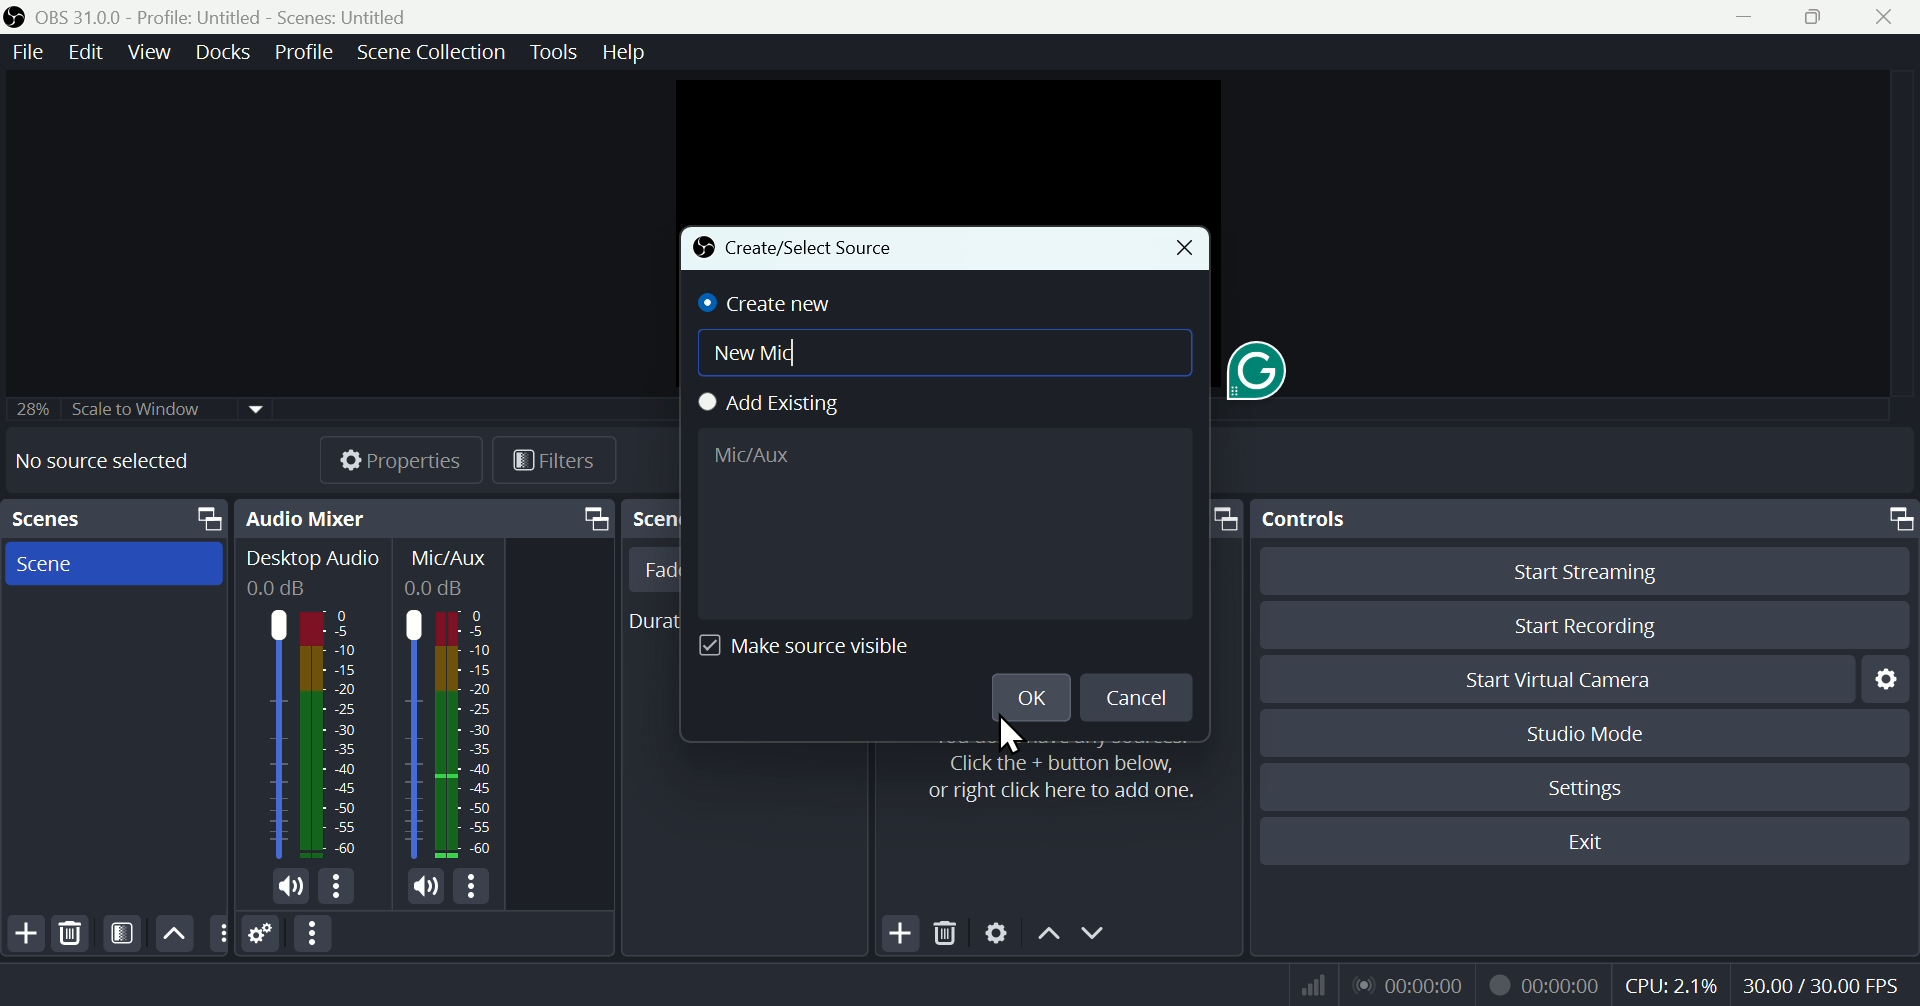 This screenshot has height=1006, width=1920. What do you see at coordinates (338, 887) in the screenshot?
I see `More options` at bounding box center [338, 887].